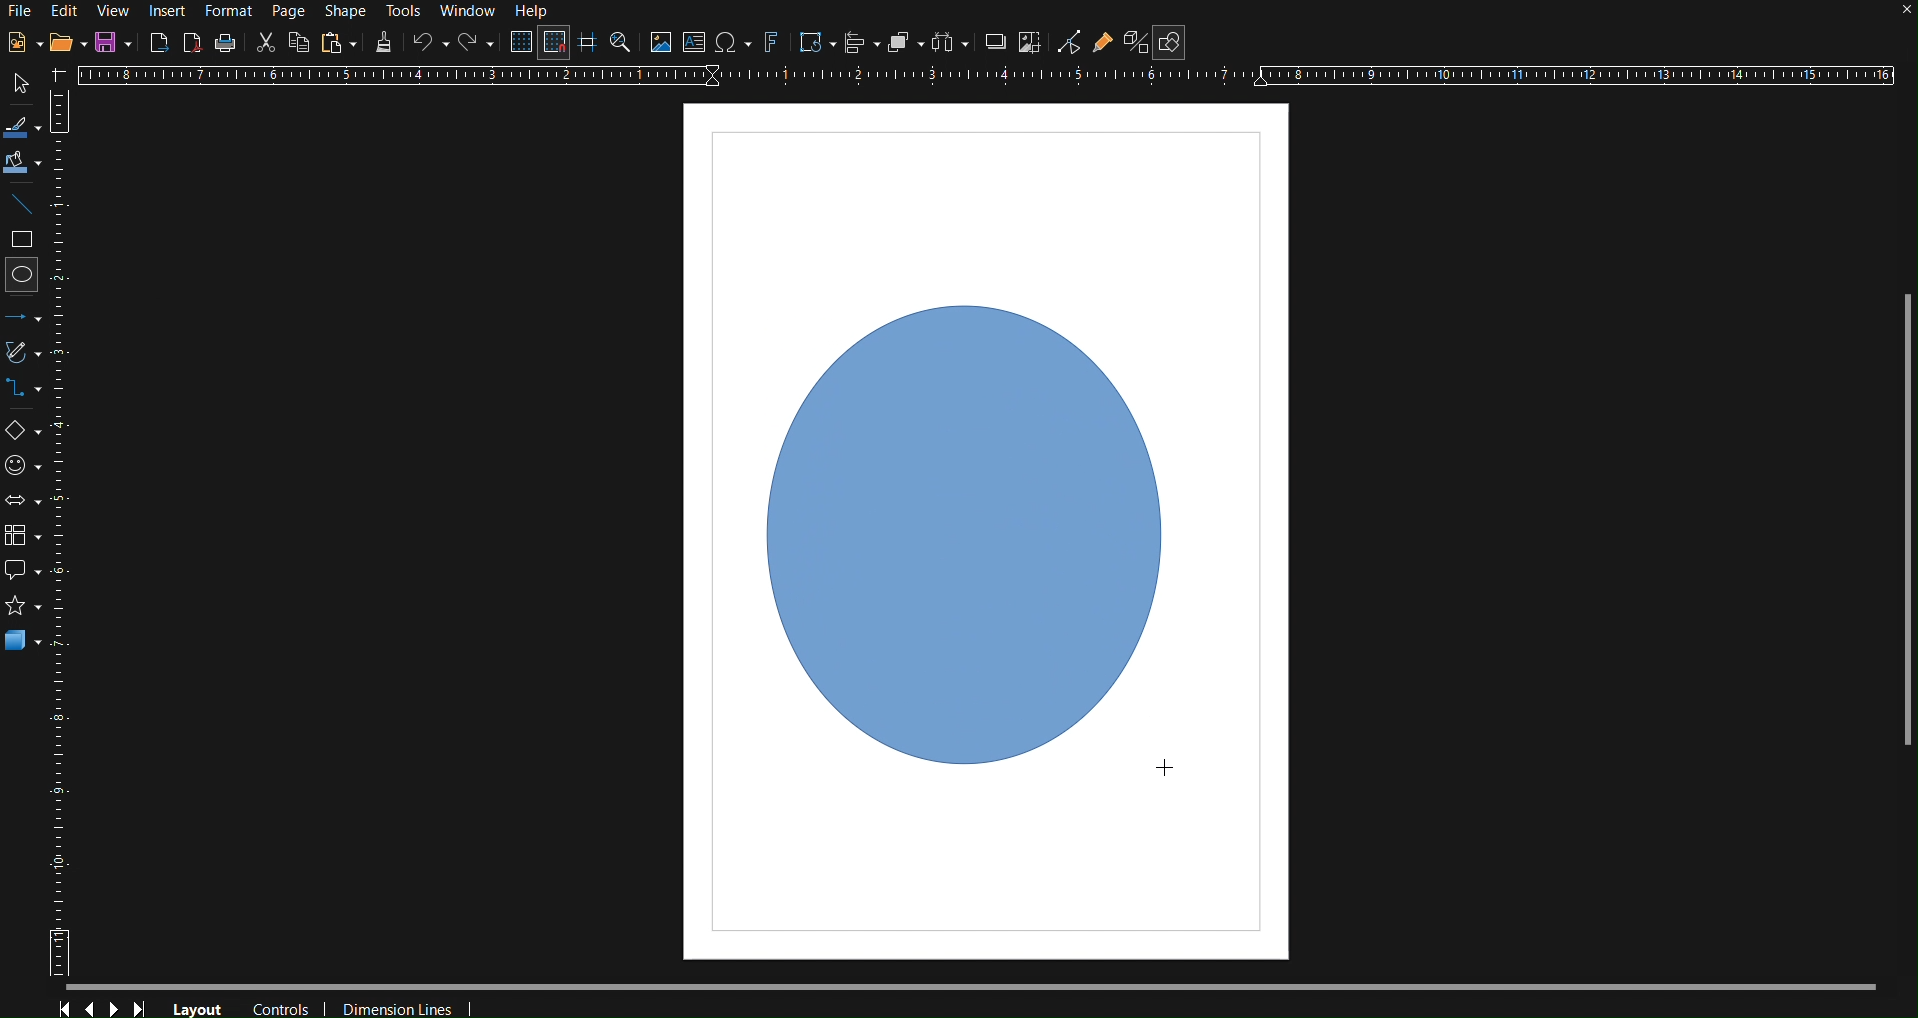 This screenshot has width=1918, height=1018. Describe the element at coordinates (402, 1005) in the screenshot. I see `Dimension Lines` at that location.